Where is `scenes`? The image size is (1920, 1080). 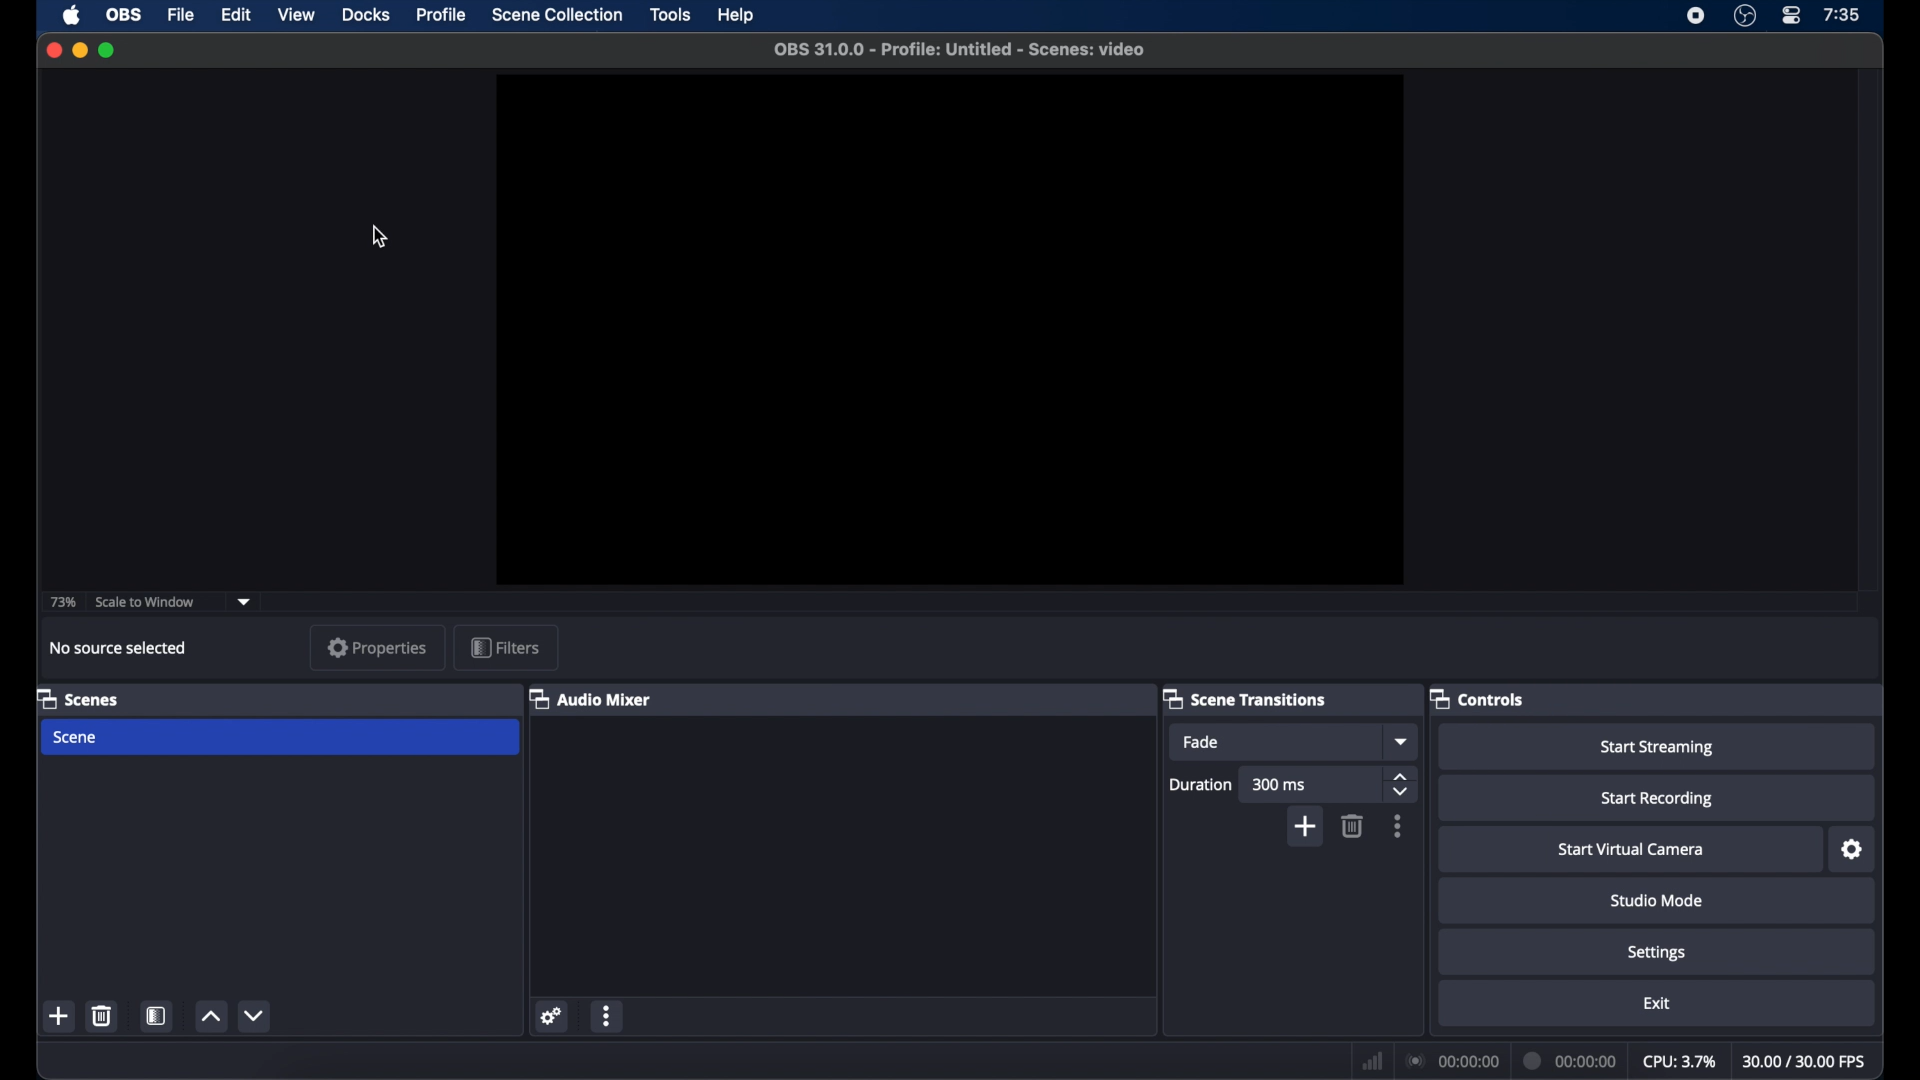
scenes is located at coordinates (77, 698).